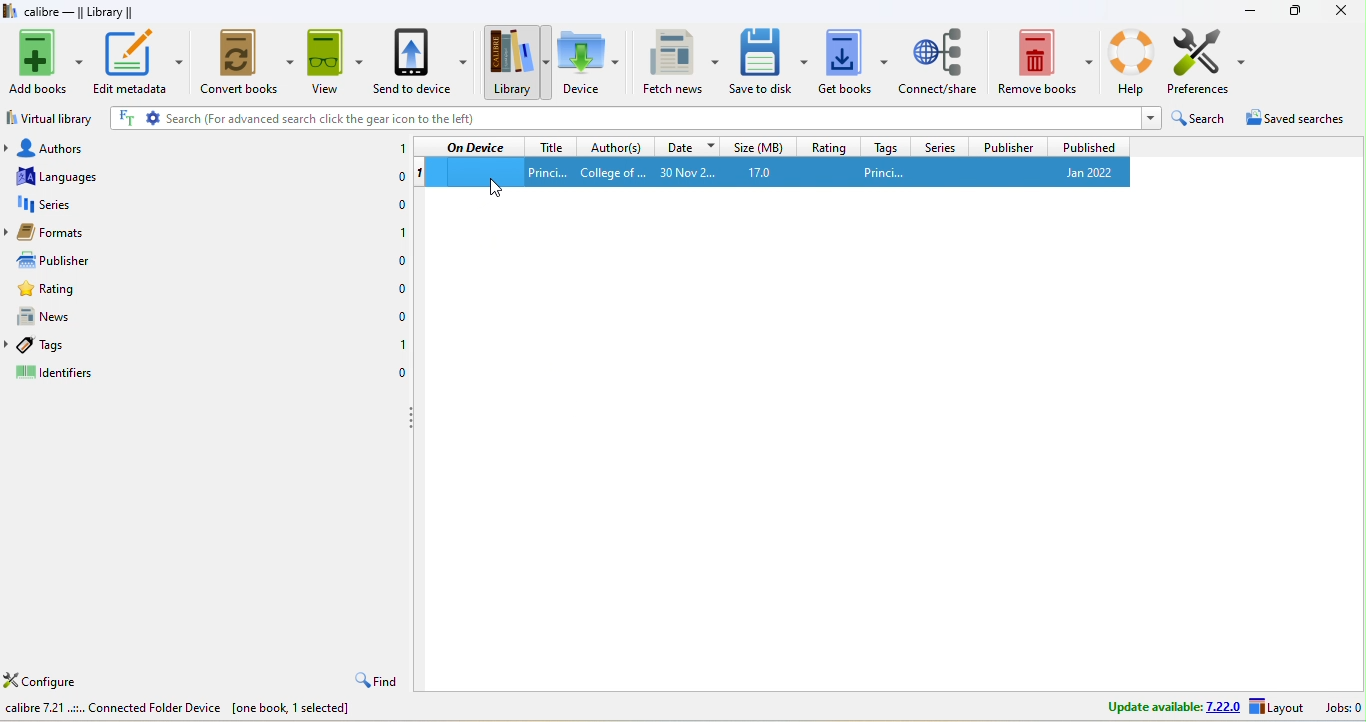 The image size is (1366, 722). What do you see at coordinates (758, 145) in the screenshot?
I see `size` at bounding box center [758, 145].